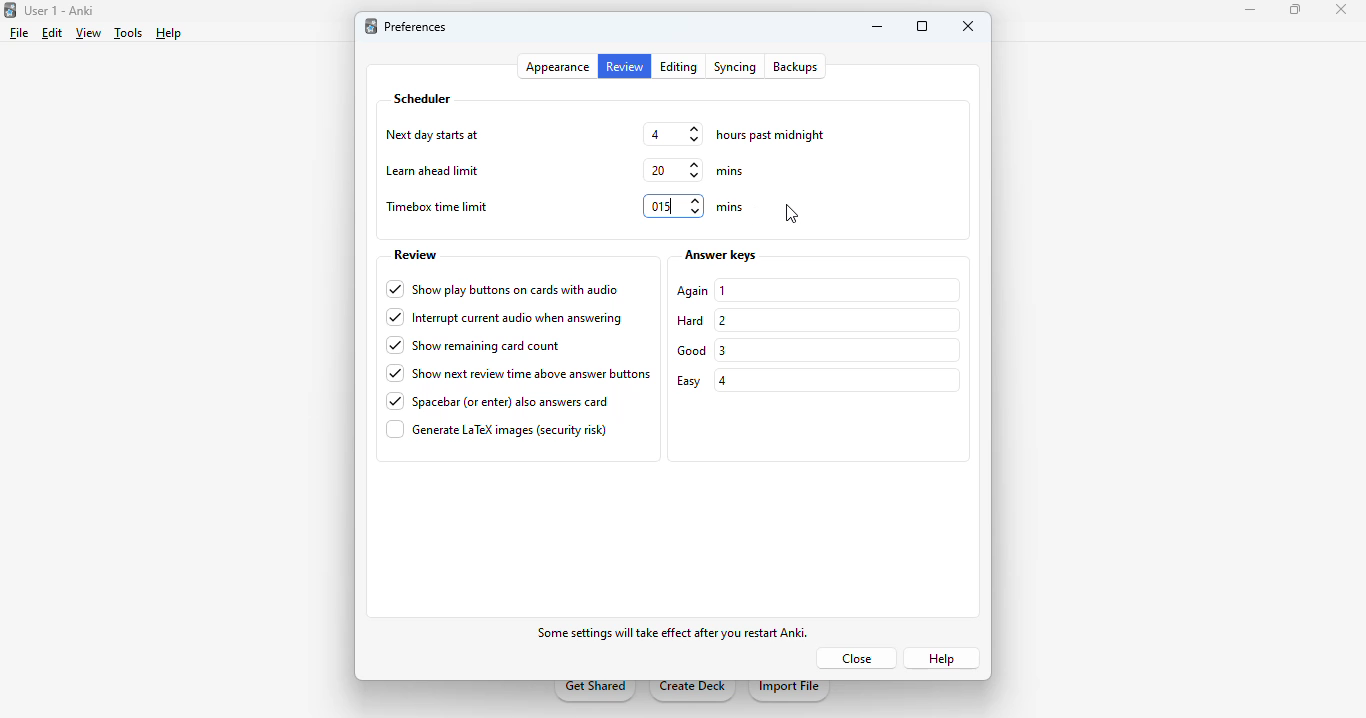  What do you see at coordinates (731, 171) in the screenshot?
I see `mins` at bounding box center [731, 171].